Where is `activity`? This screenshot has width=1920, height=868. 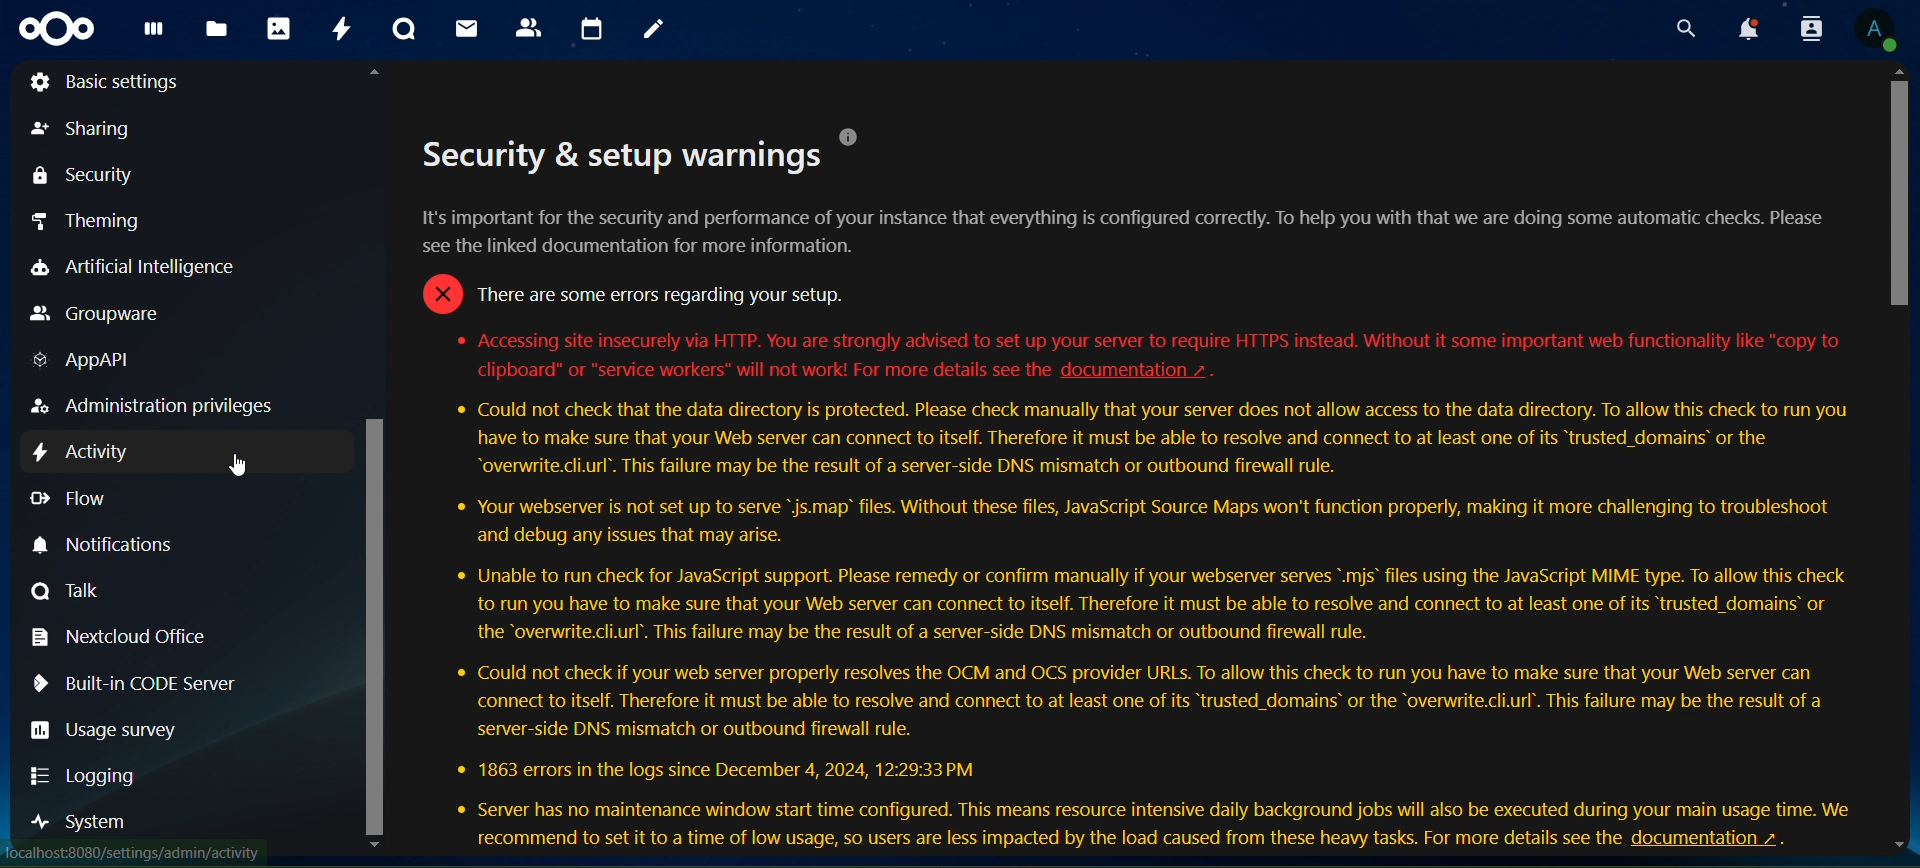
activity is located at coordinates (83, 453).